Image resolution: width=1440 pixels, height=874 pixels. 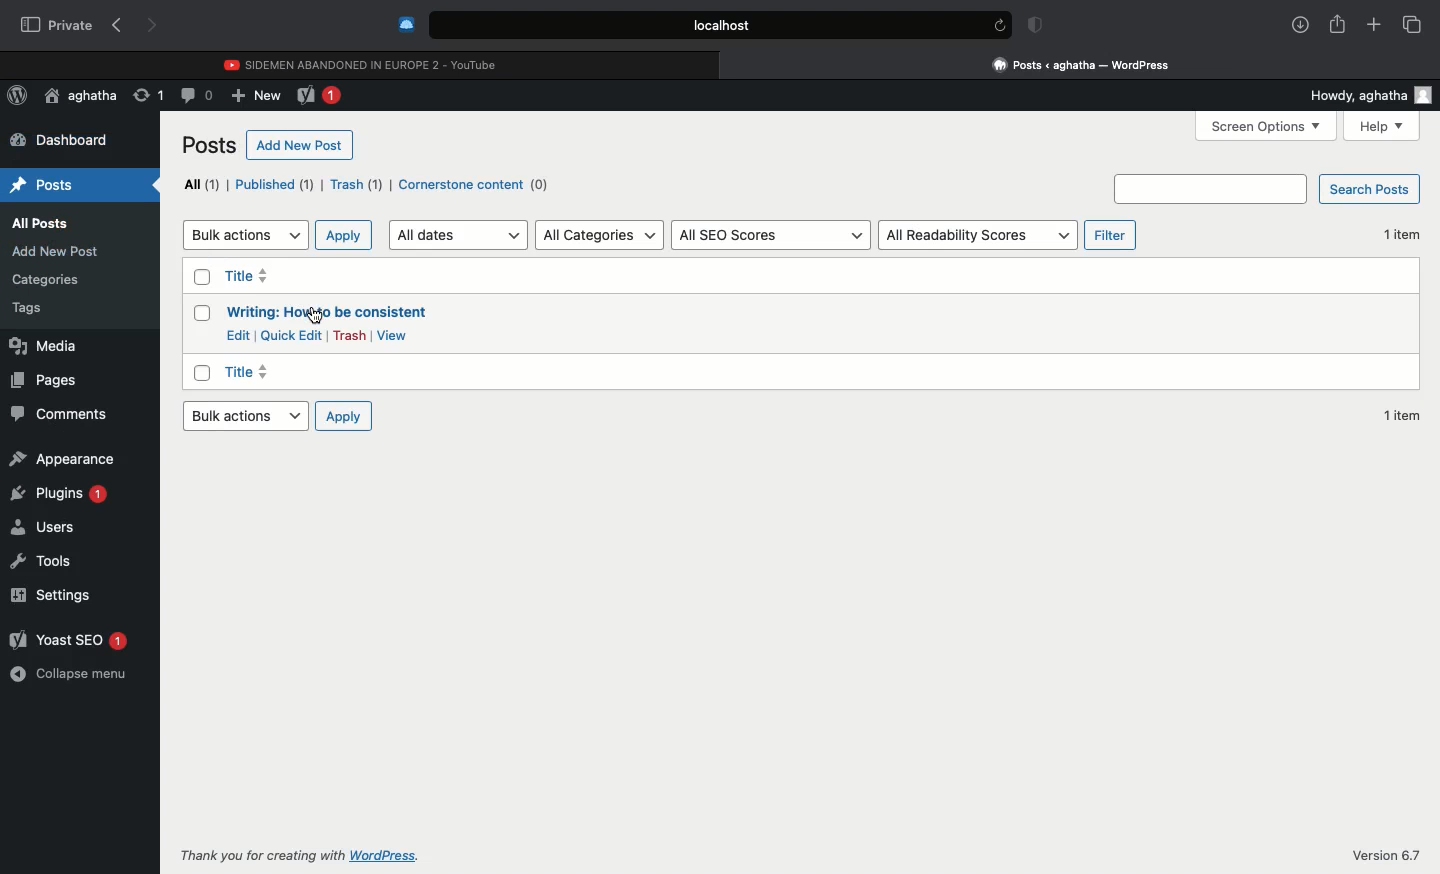 What do you see at coordinates (71, 458) in the screenshot?
I see `appearance` at bounding box center [71, 458].